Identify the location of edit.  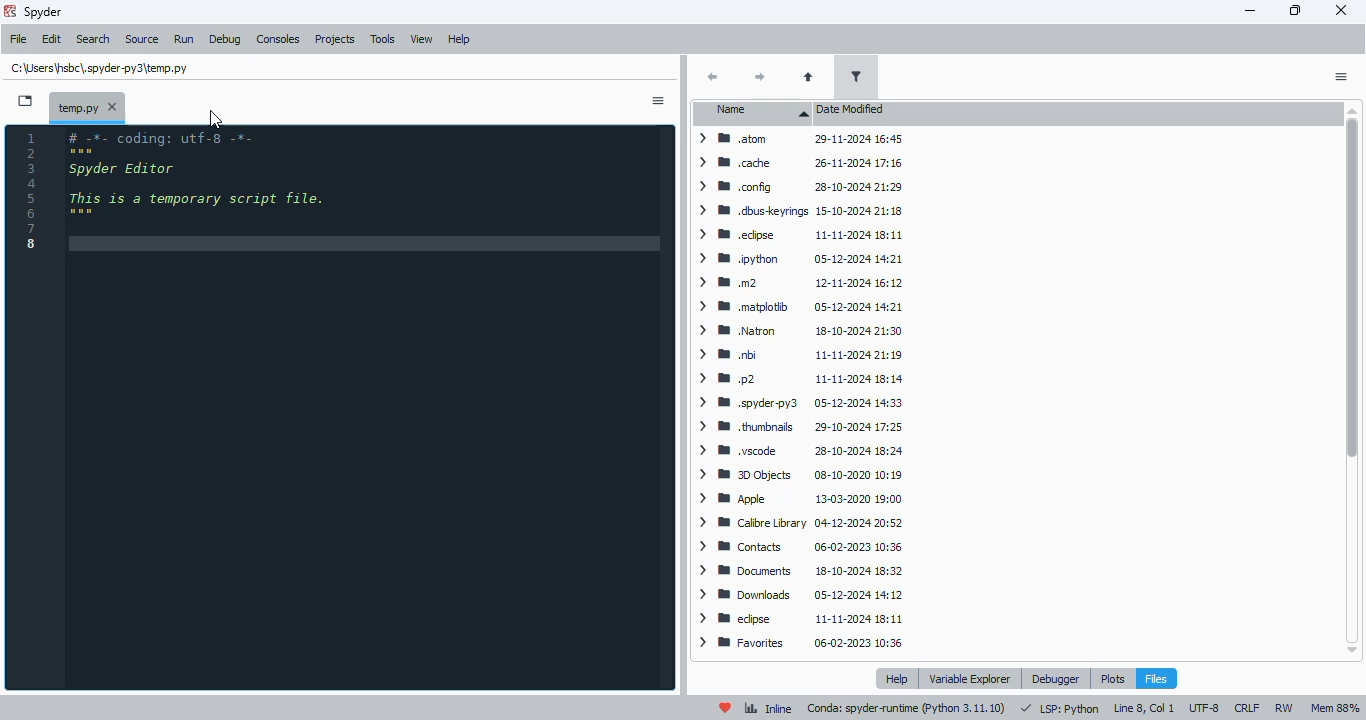
(52, 38).